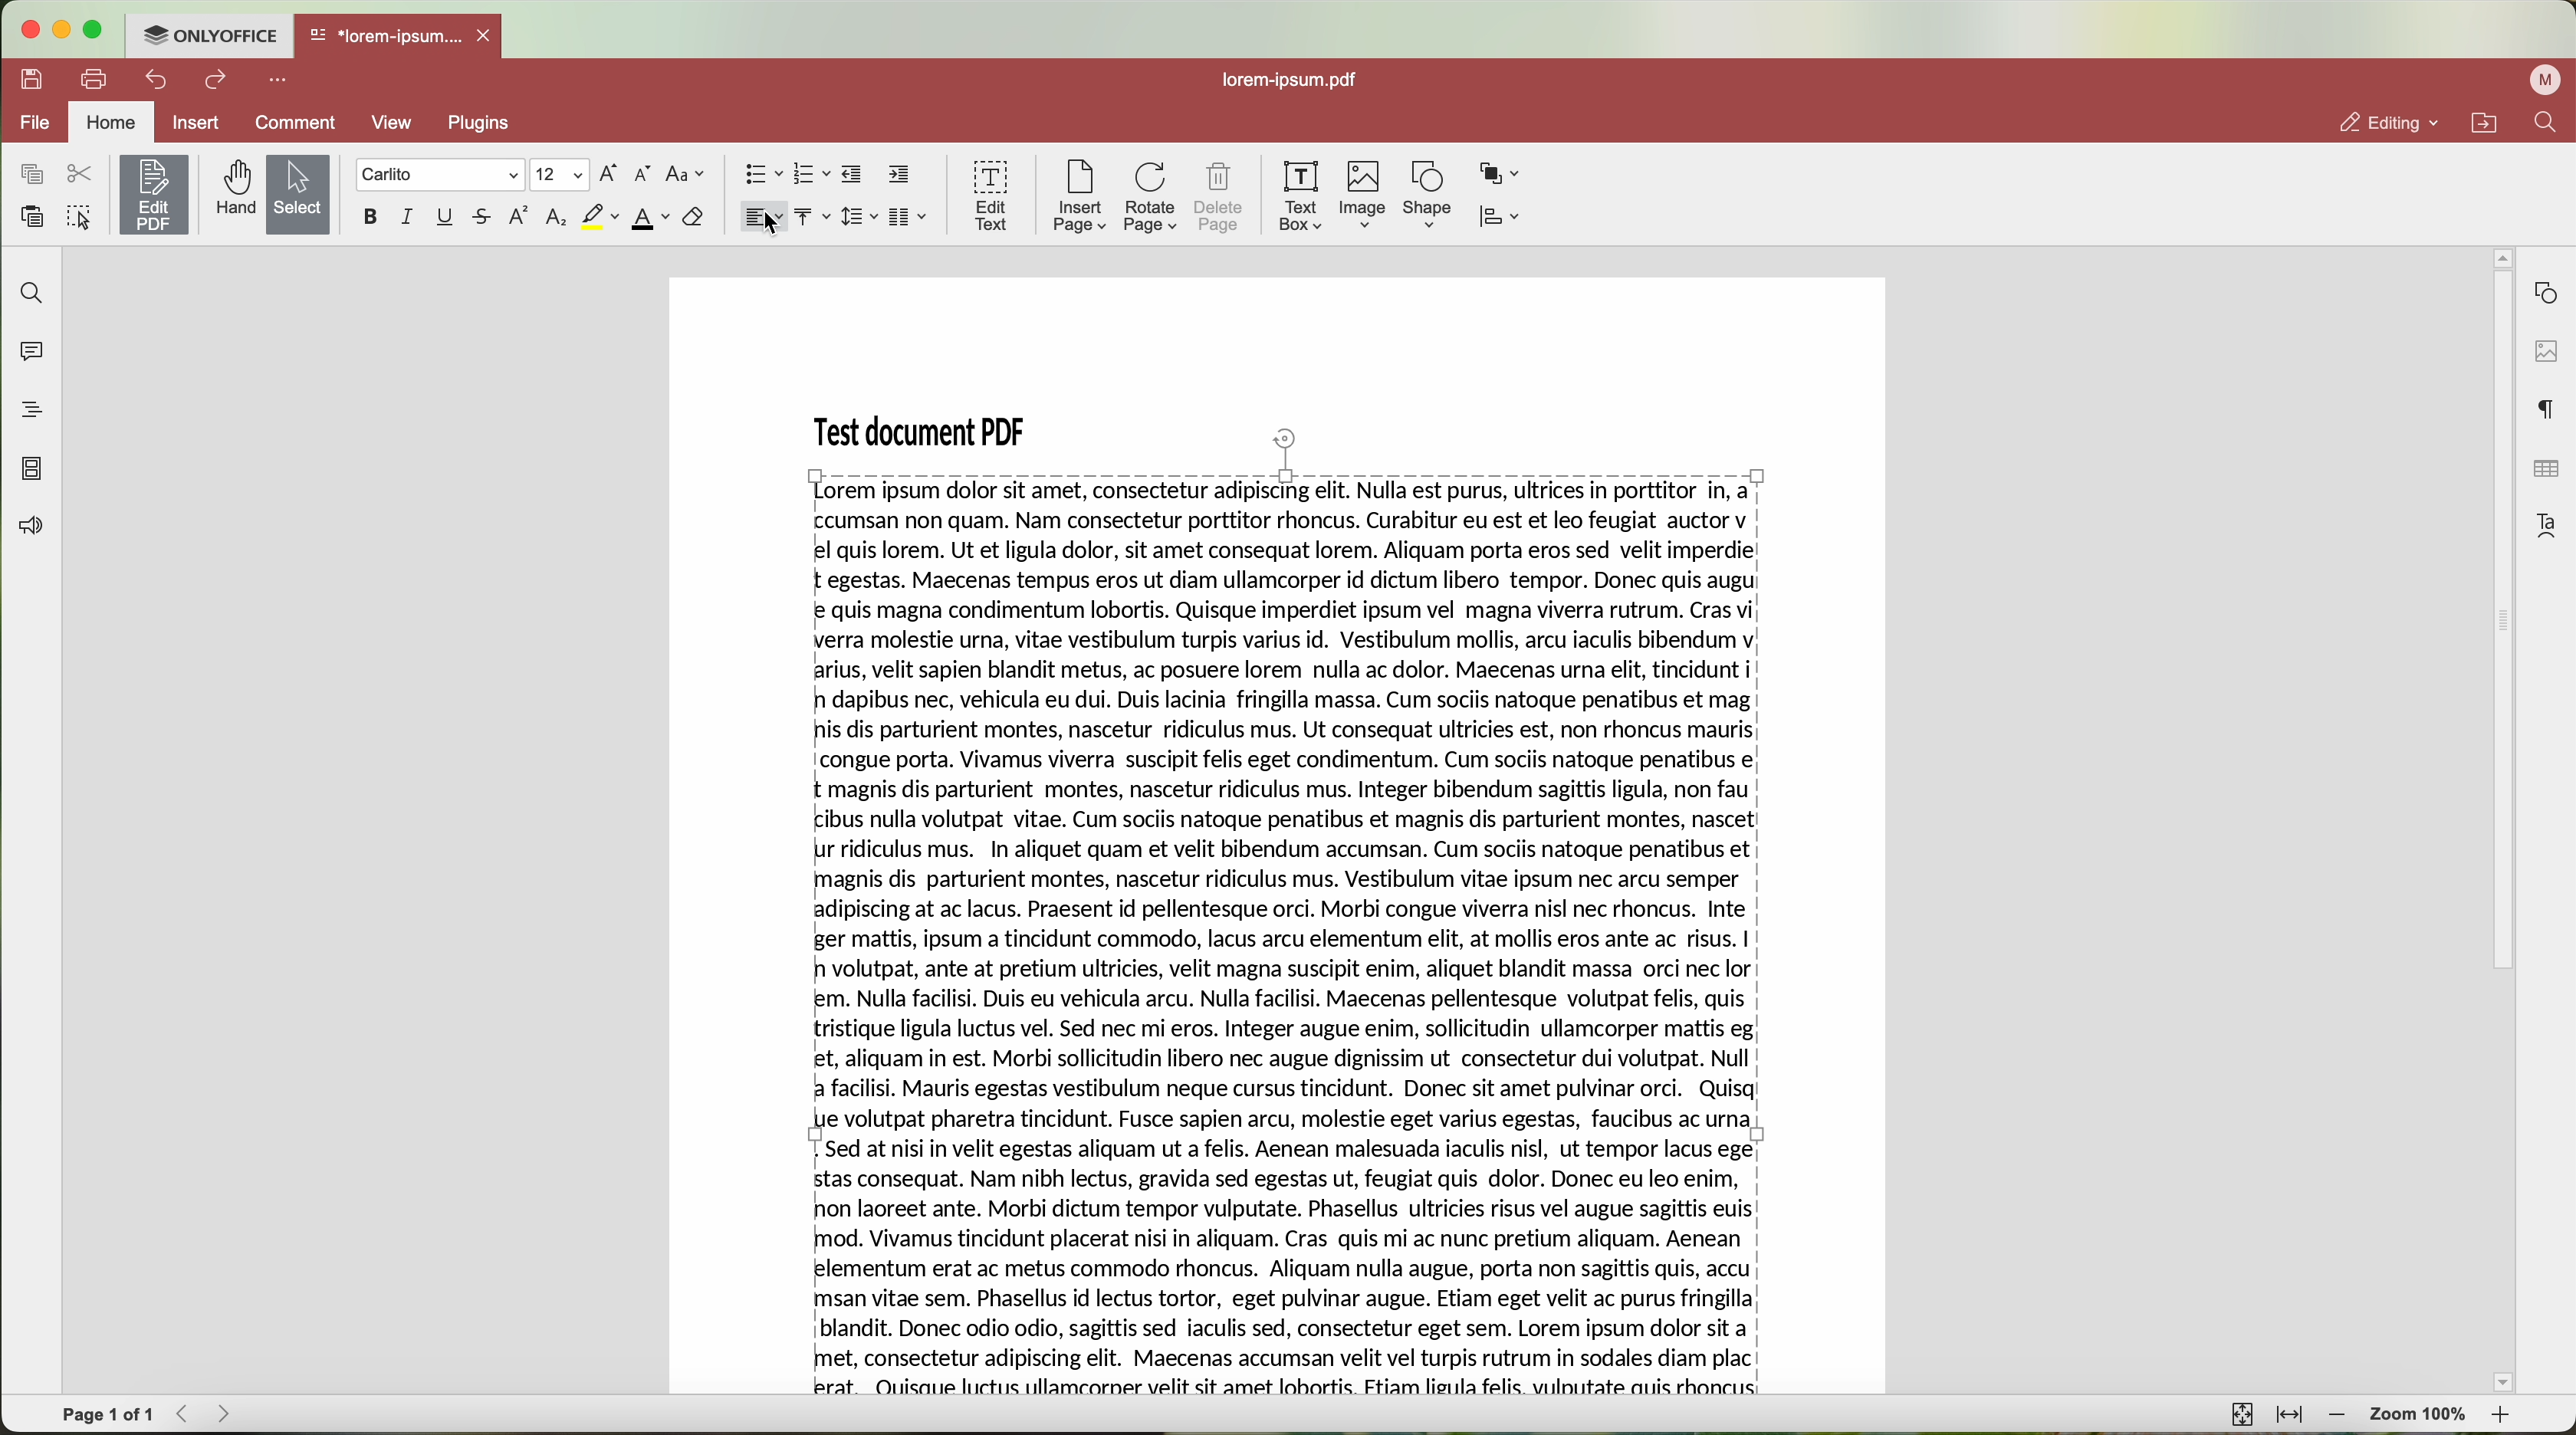 The width and height of the screenshot is (2576, 1435). Describe the element at coordinates (32, 174) in the screenshot. I see `copy` at that location.